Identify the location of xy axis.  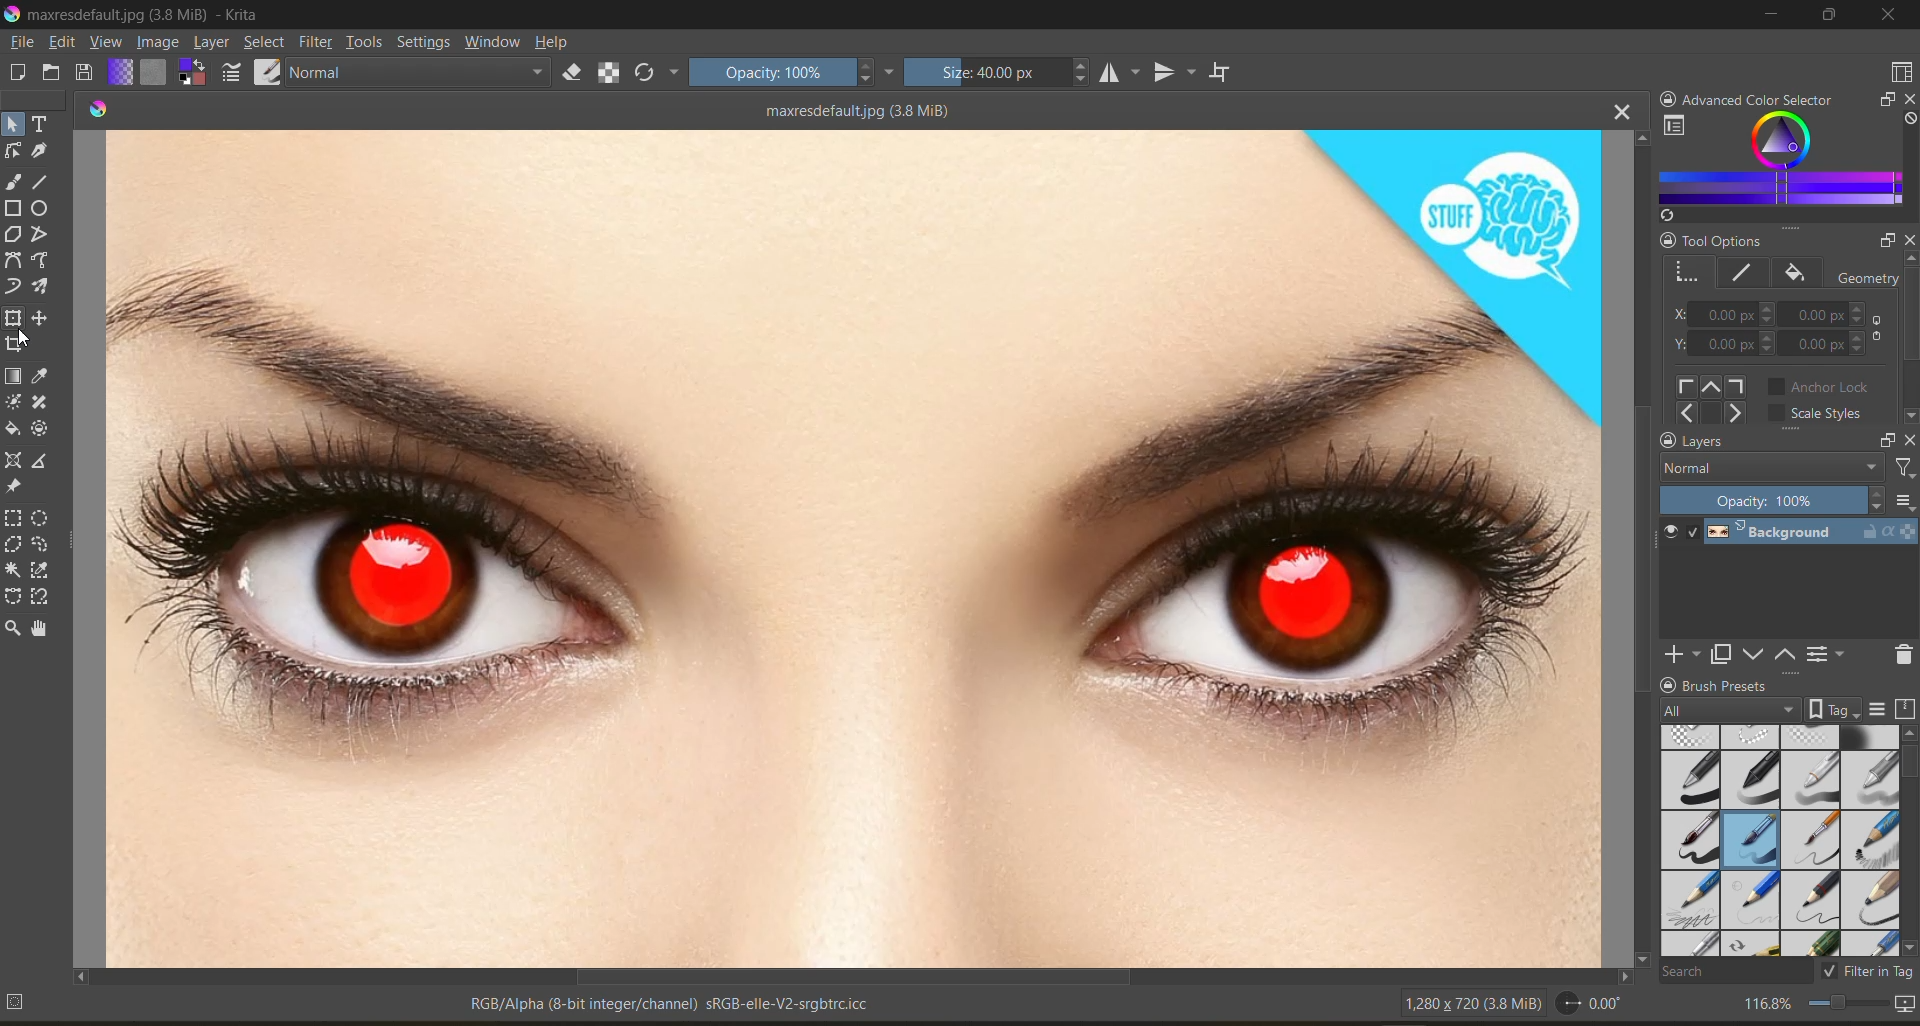
(1724, 314).